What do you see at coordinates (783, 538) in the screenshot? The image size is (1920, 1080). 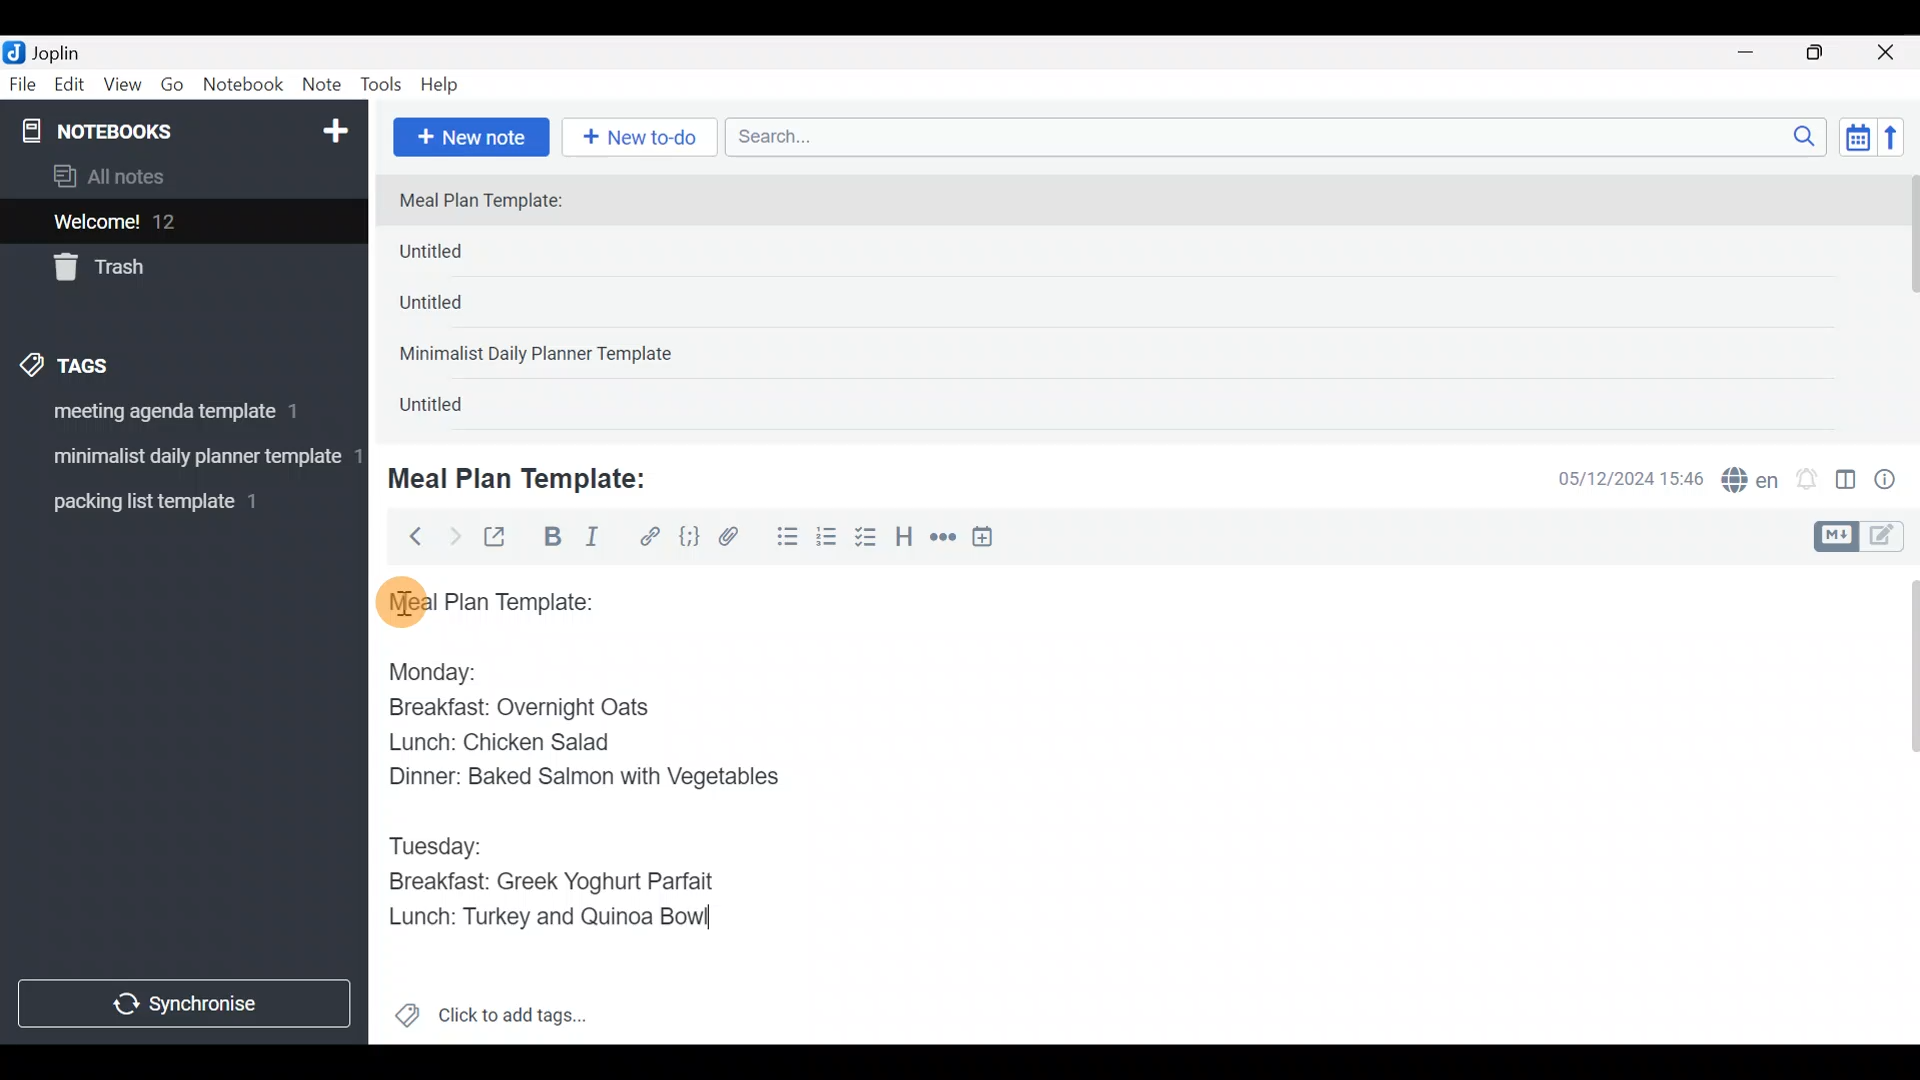 I see `Bulleted list` at bounding box center [783, 538].